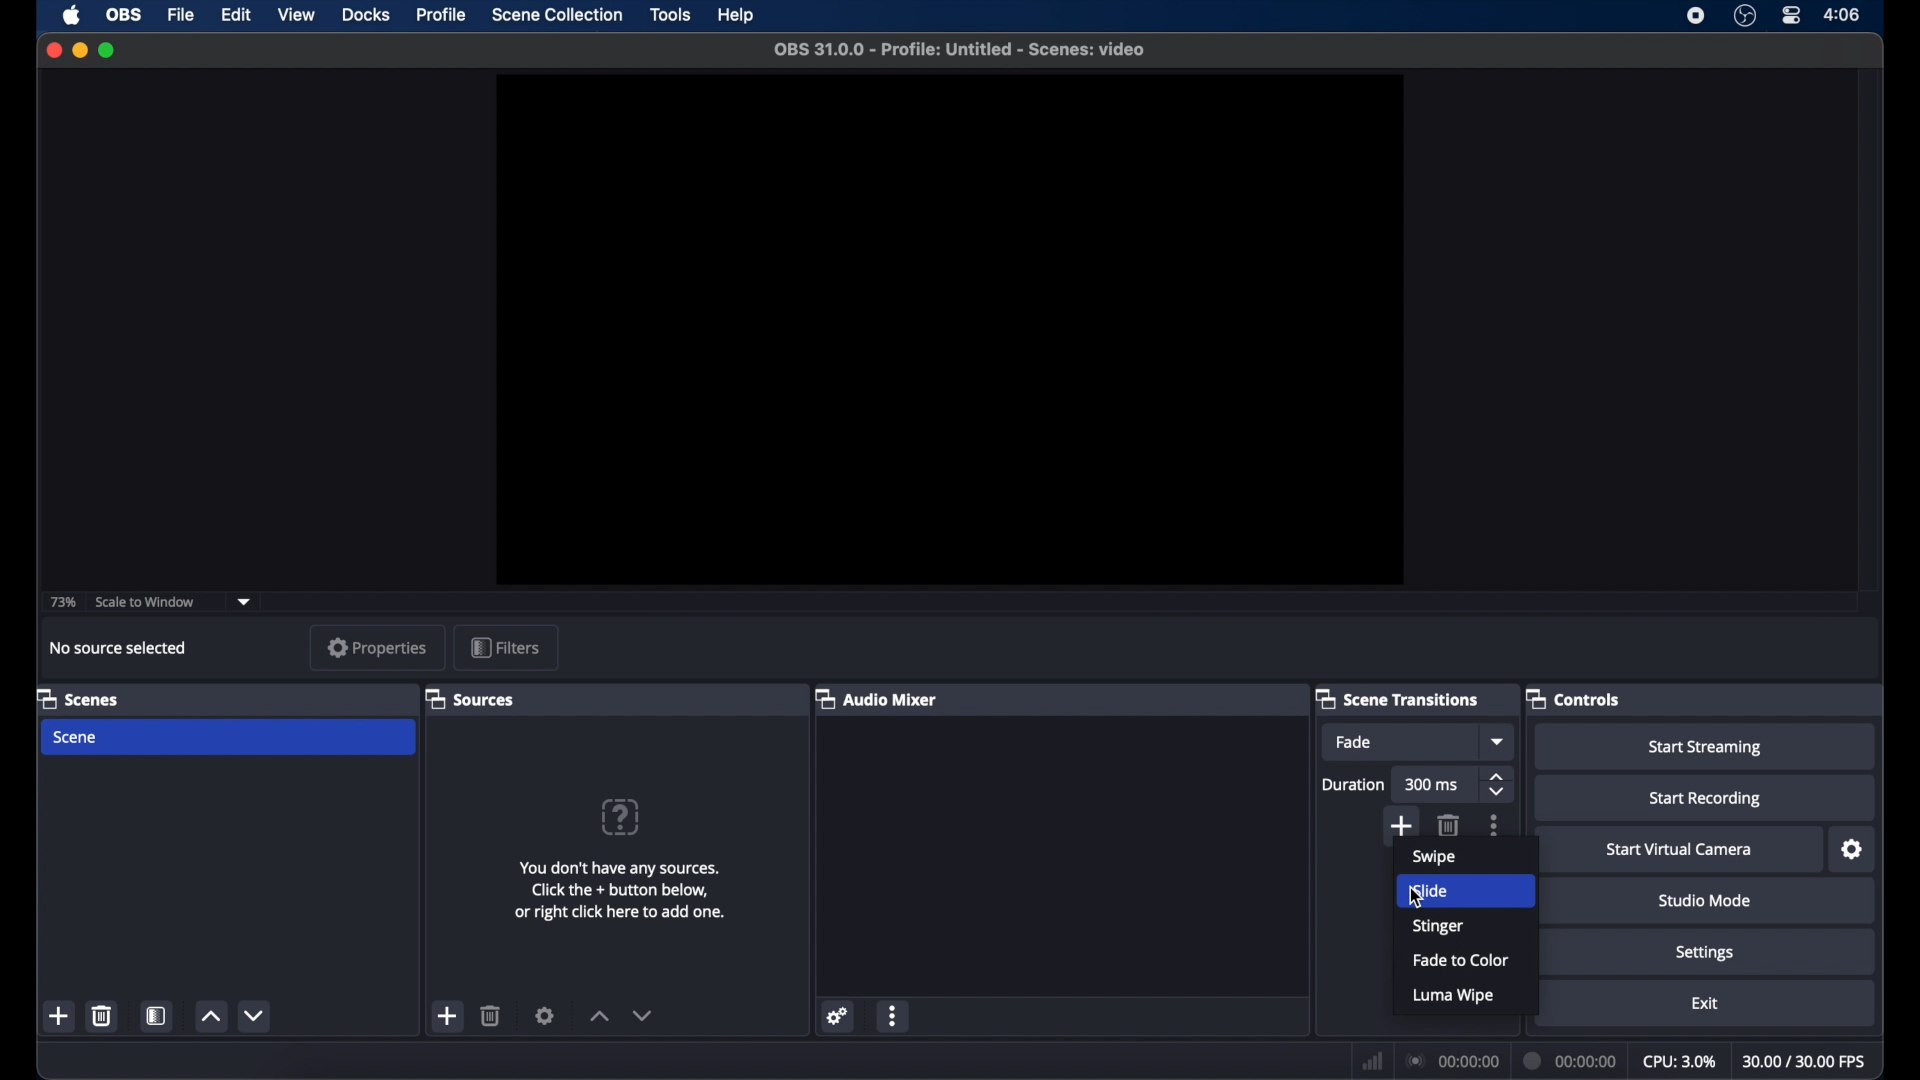 This screenshot has width=1920, height=1080. What do you see at coordinates (110, 50) in the screenshot?
I see `maximize` at bounding box center [110, 50].